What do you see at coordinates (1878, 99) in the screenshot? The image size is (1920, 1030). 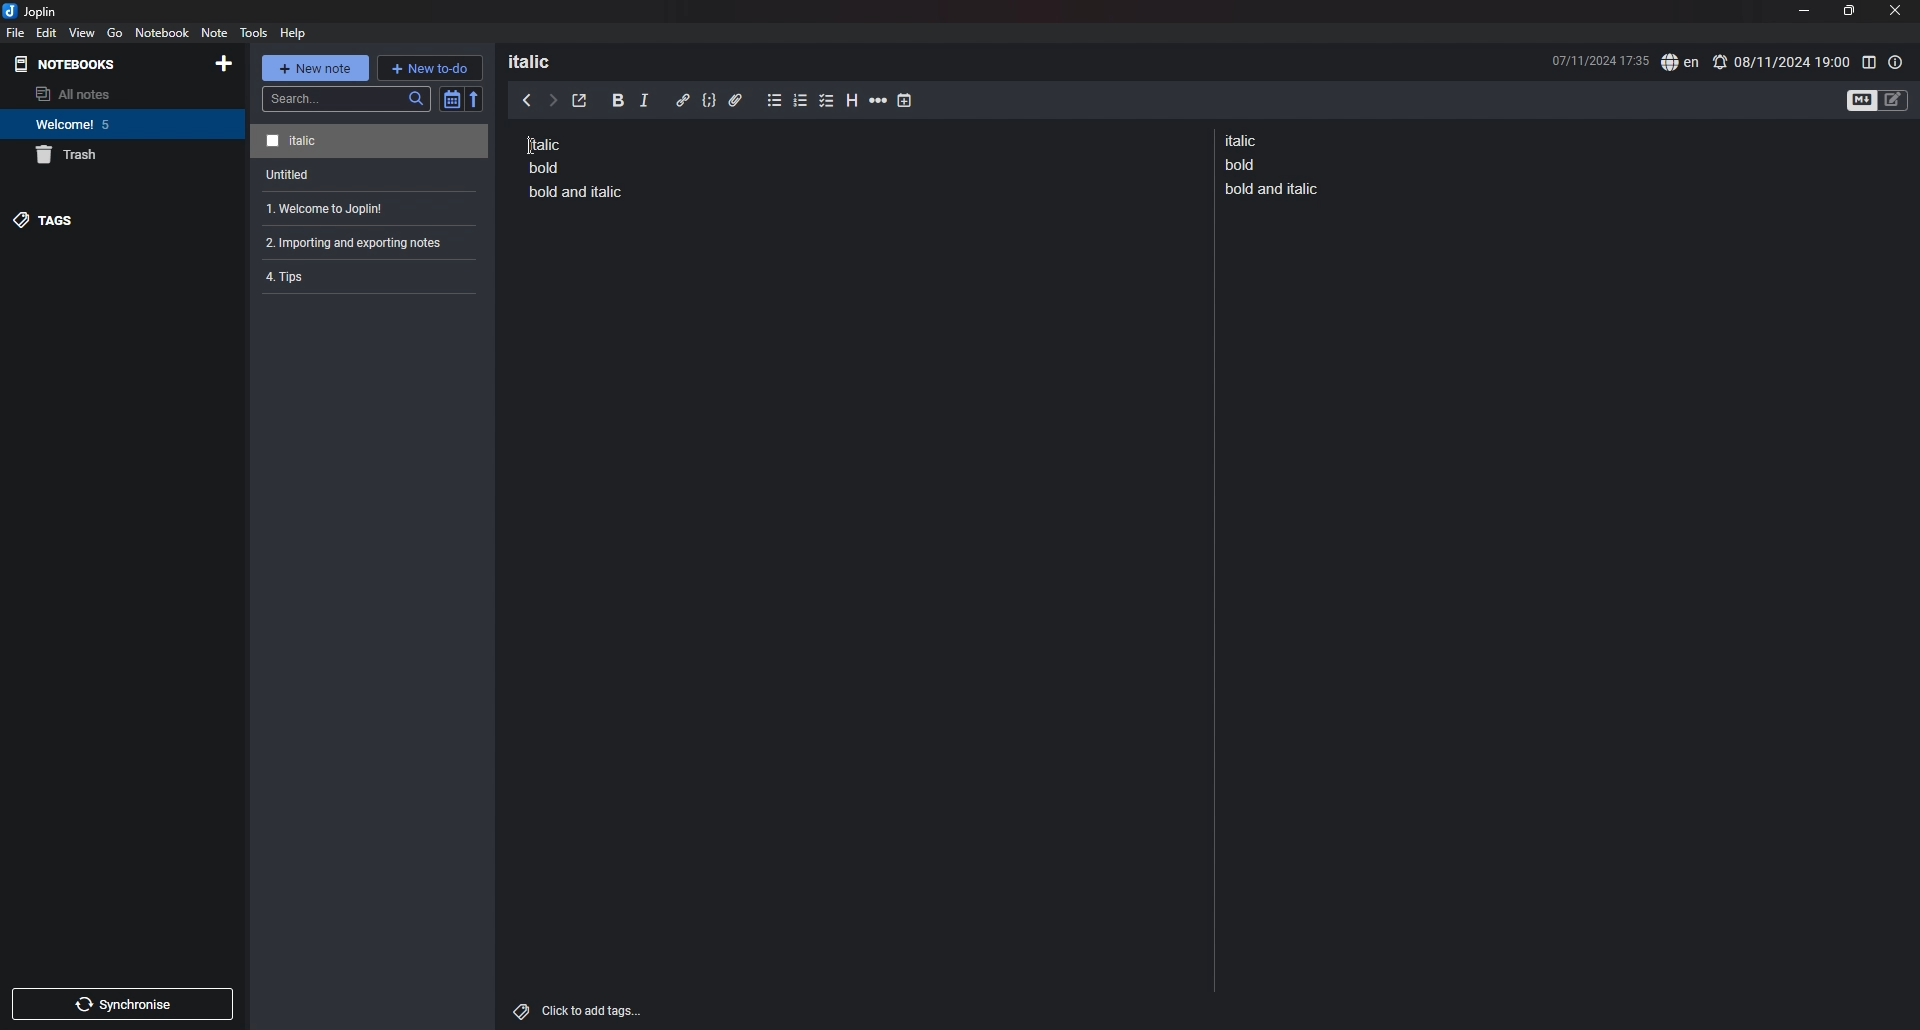 I see `toggle editors` at bounding box center [1878, 99].